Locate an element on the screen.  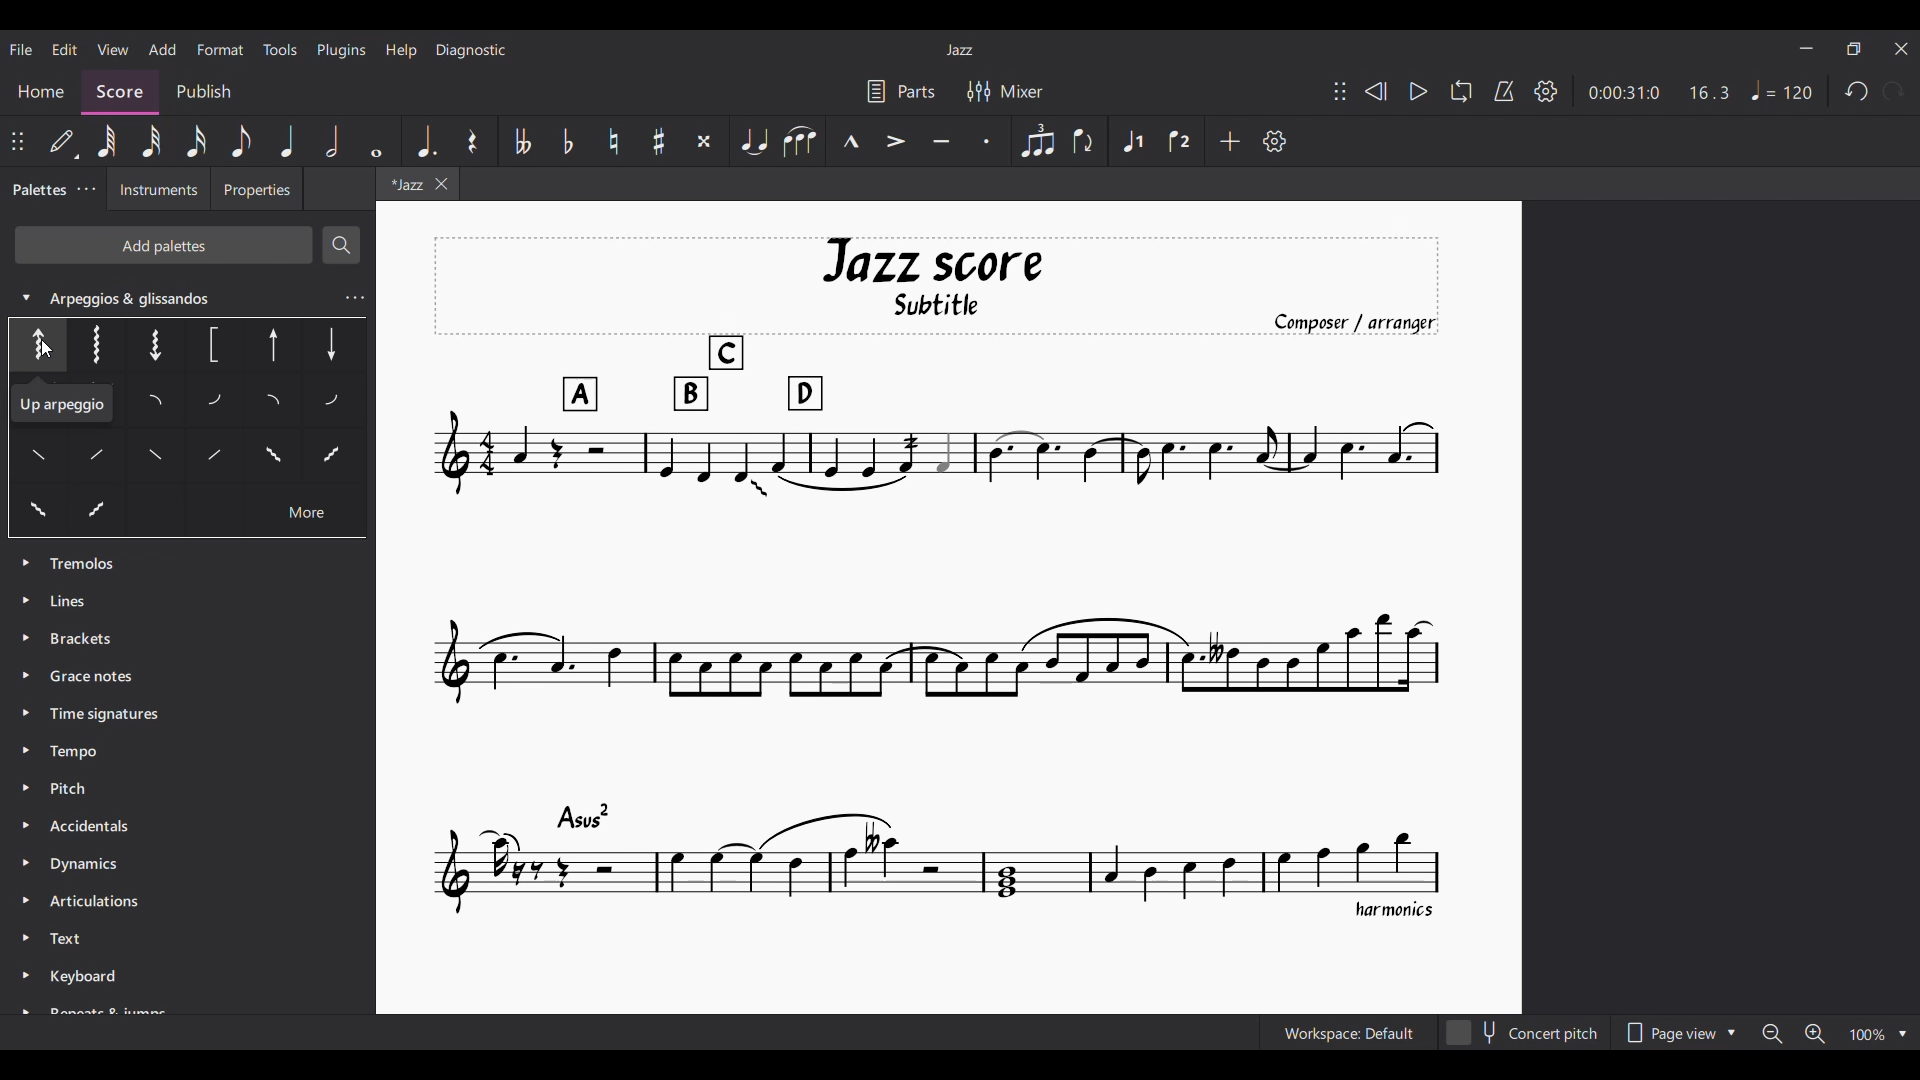
Help menu is located at coordinates (402, 52).